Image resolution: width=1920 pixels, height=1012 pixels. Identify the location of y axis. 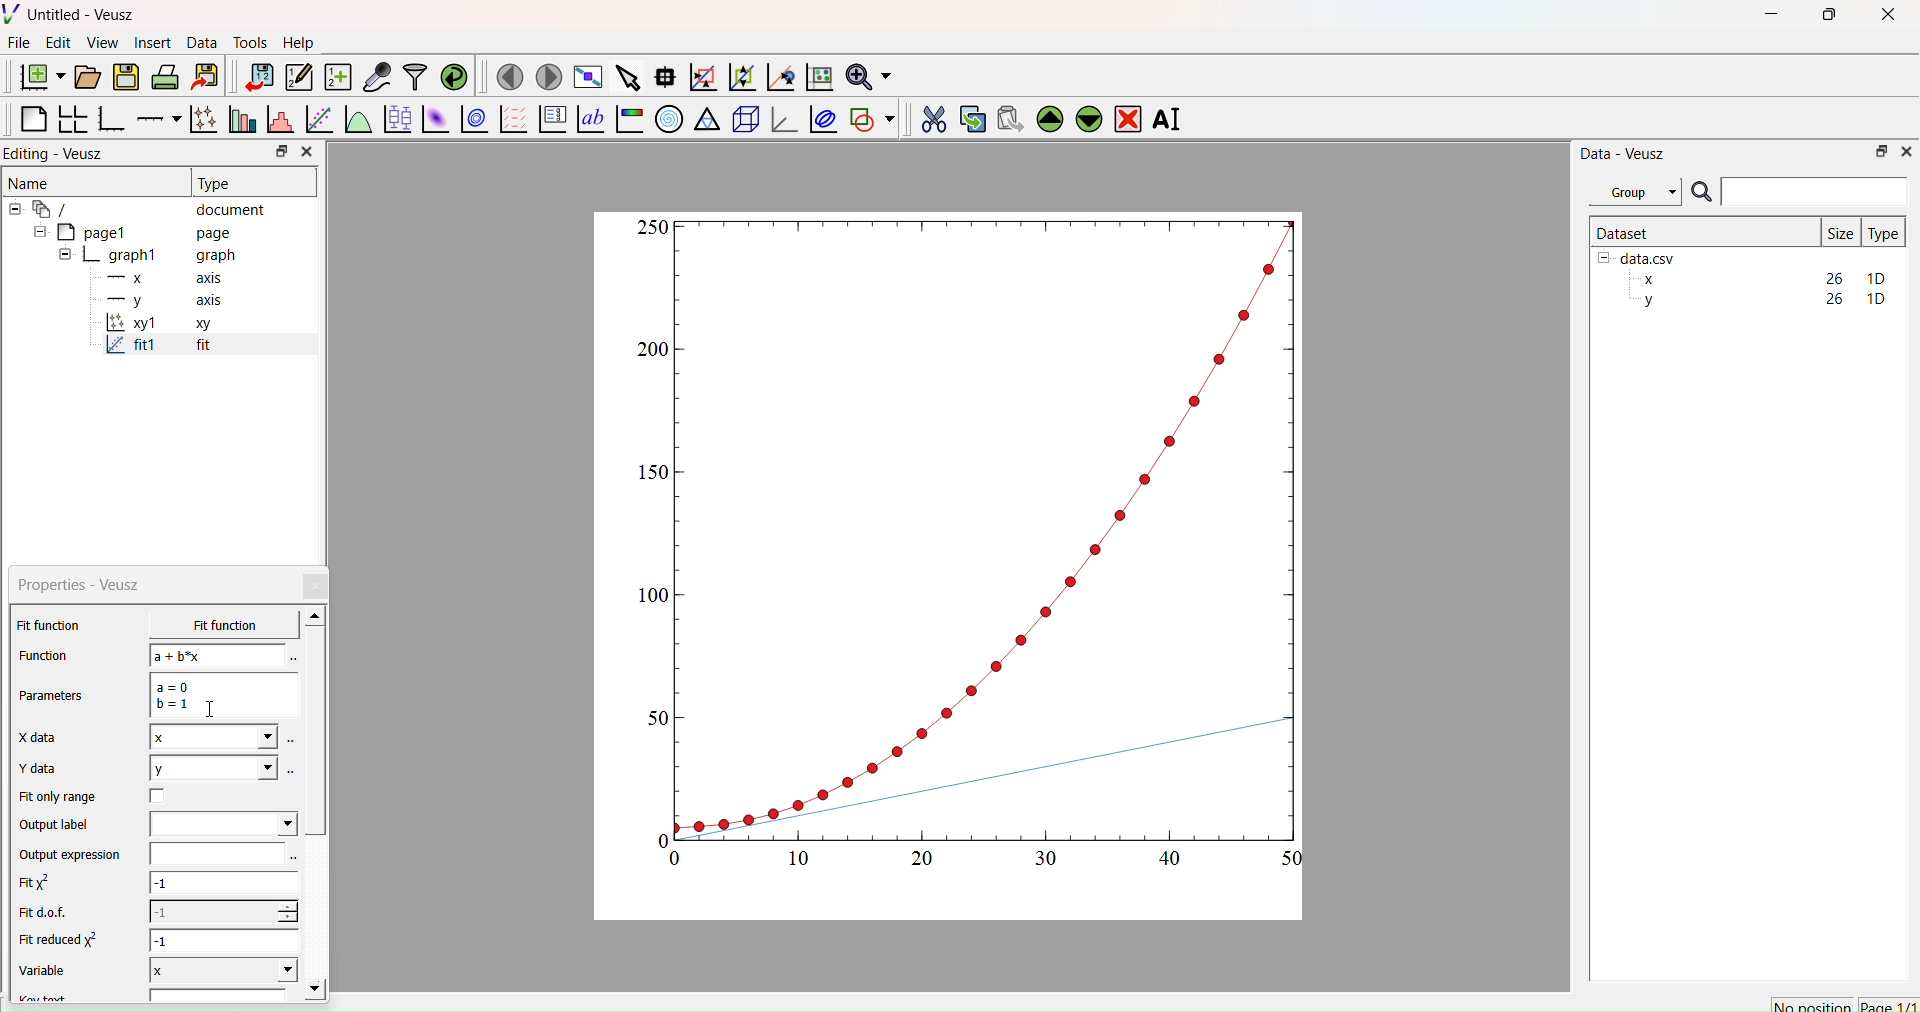
(153, 300).